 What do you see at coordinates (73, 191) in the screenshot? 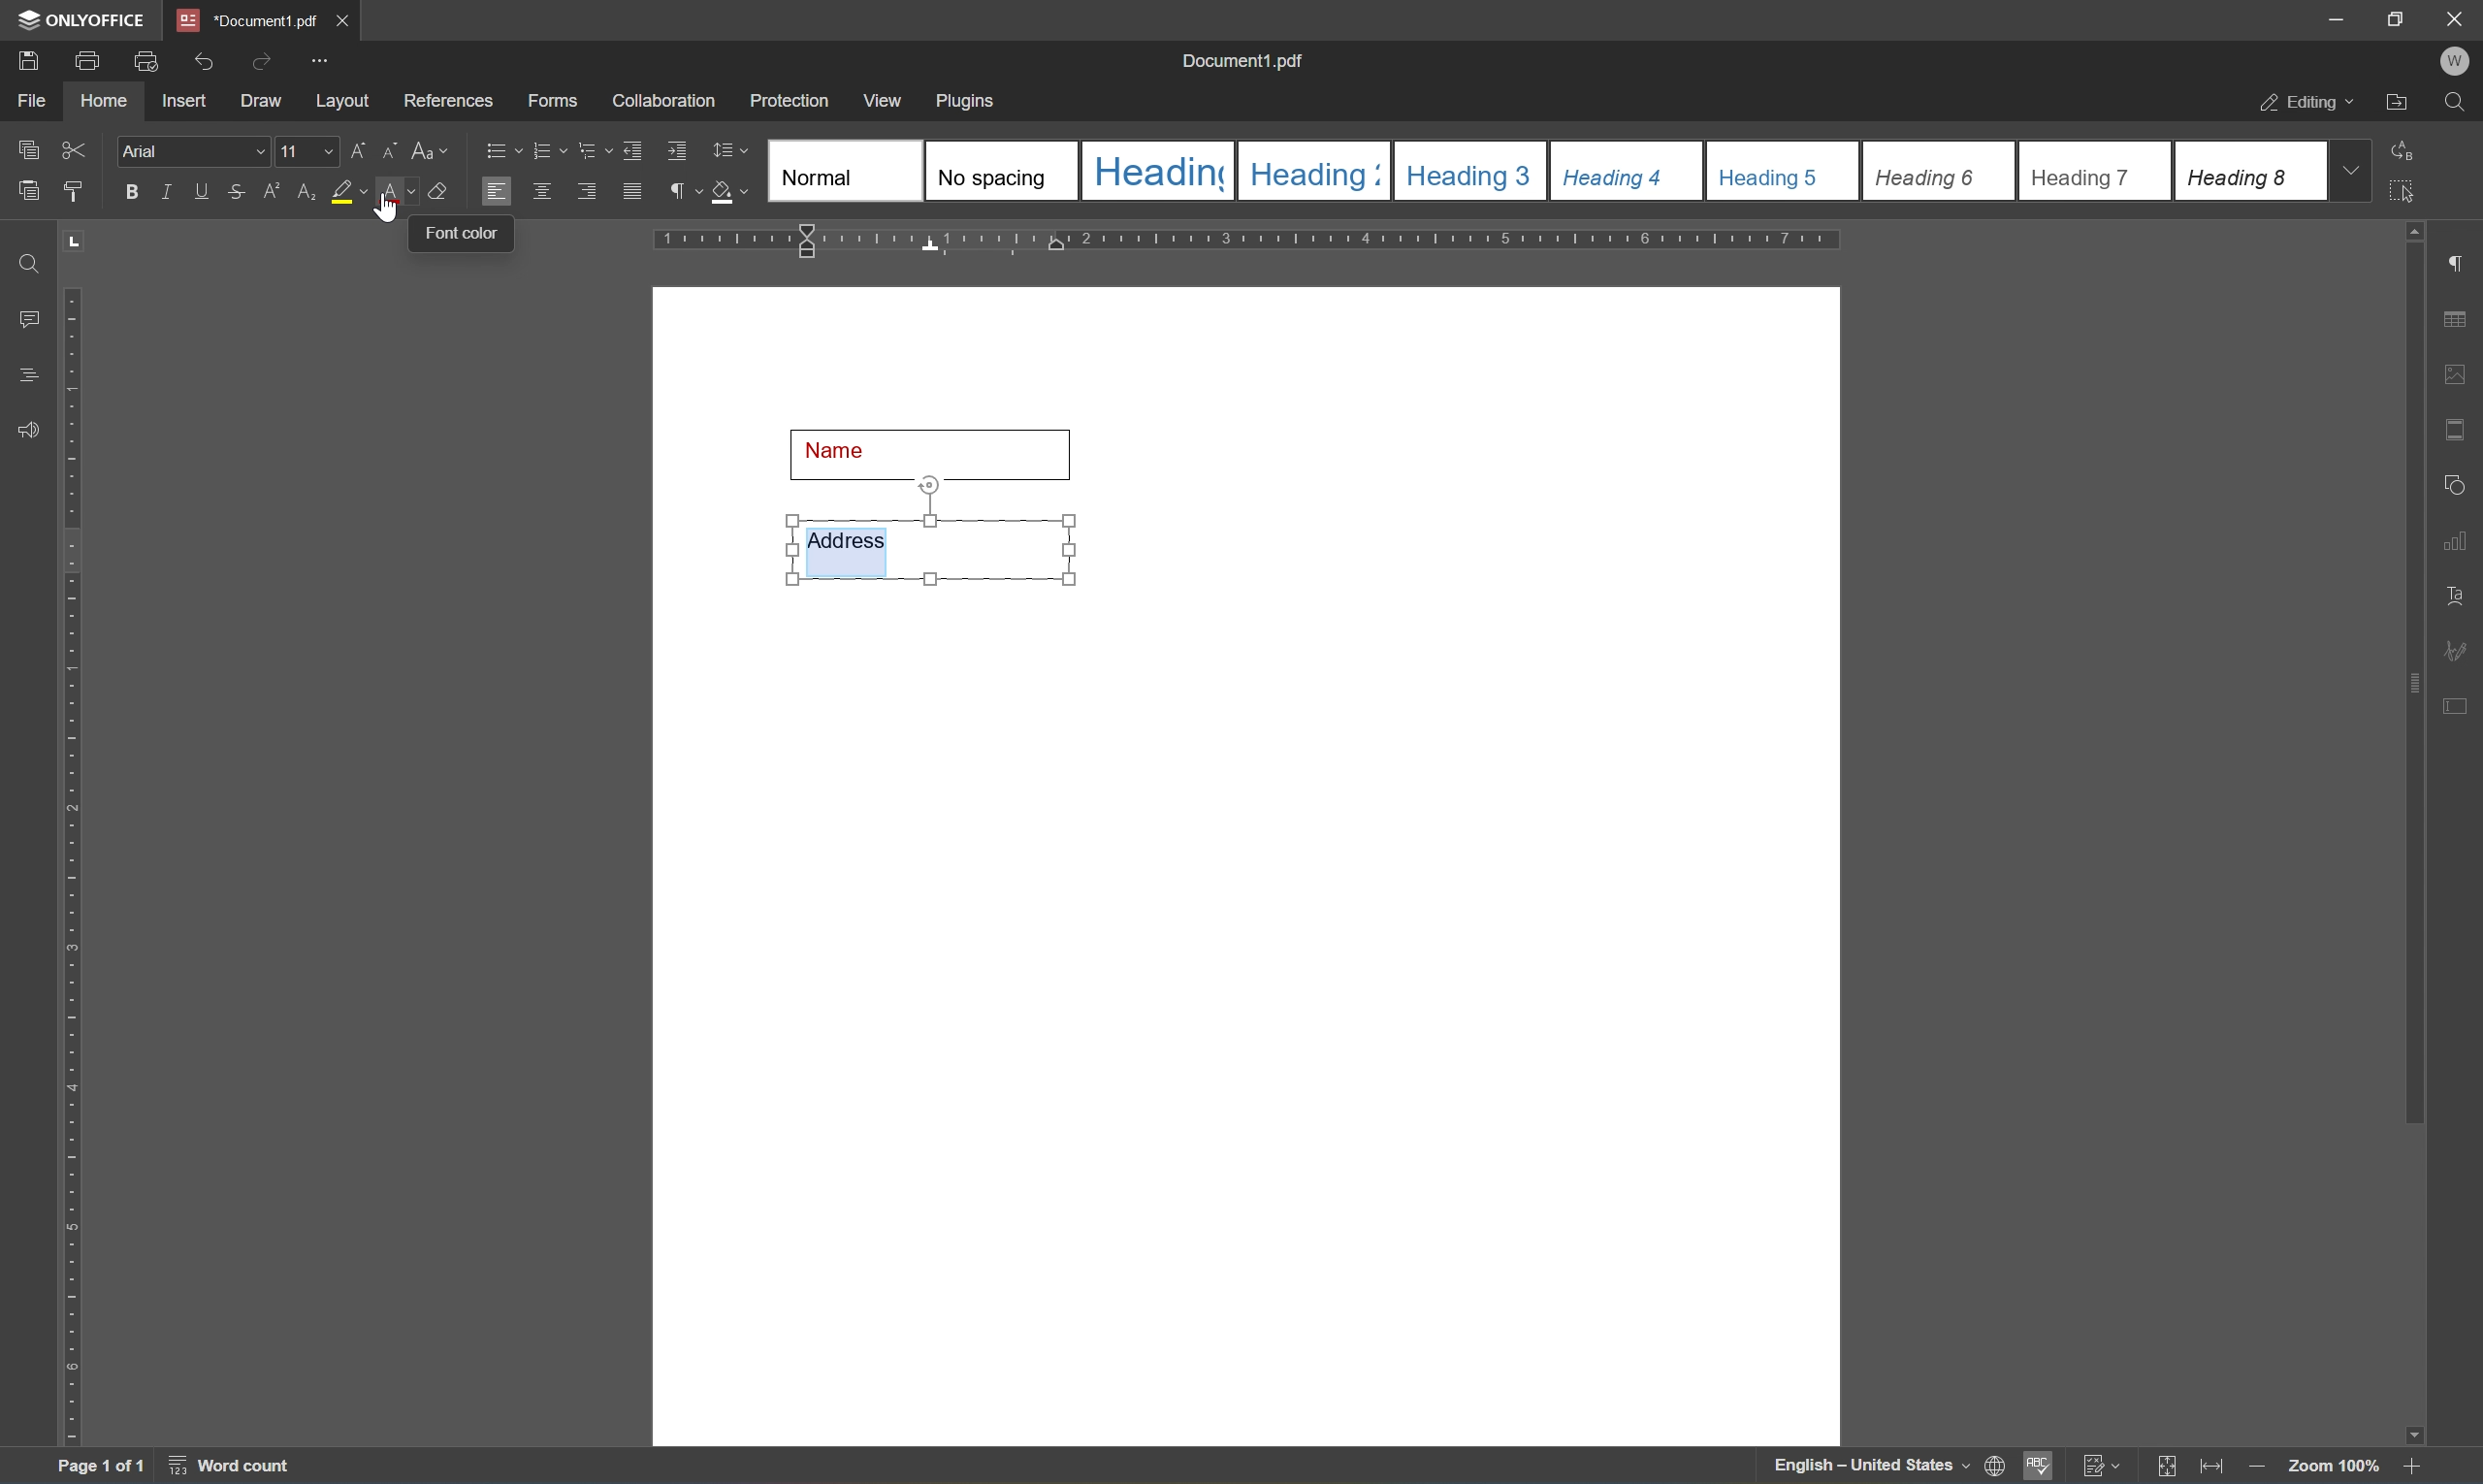
I see `copy style` at bounding box center [73, 191].